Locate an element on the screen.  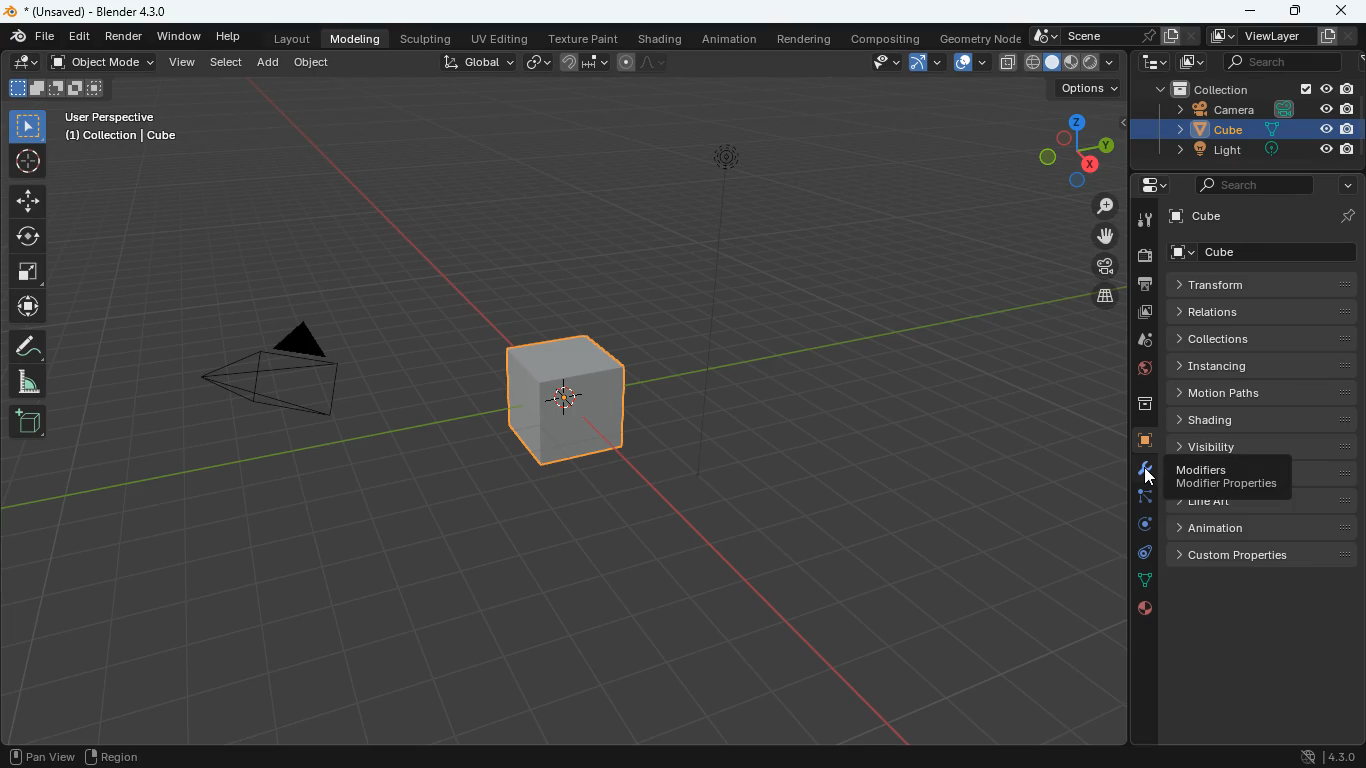
dimensions is located at coordinates (1076, 146).